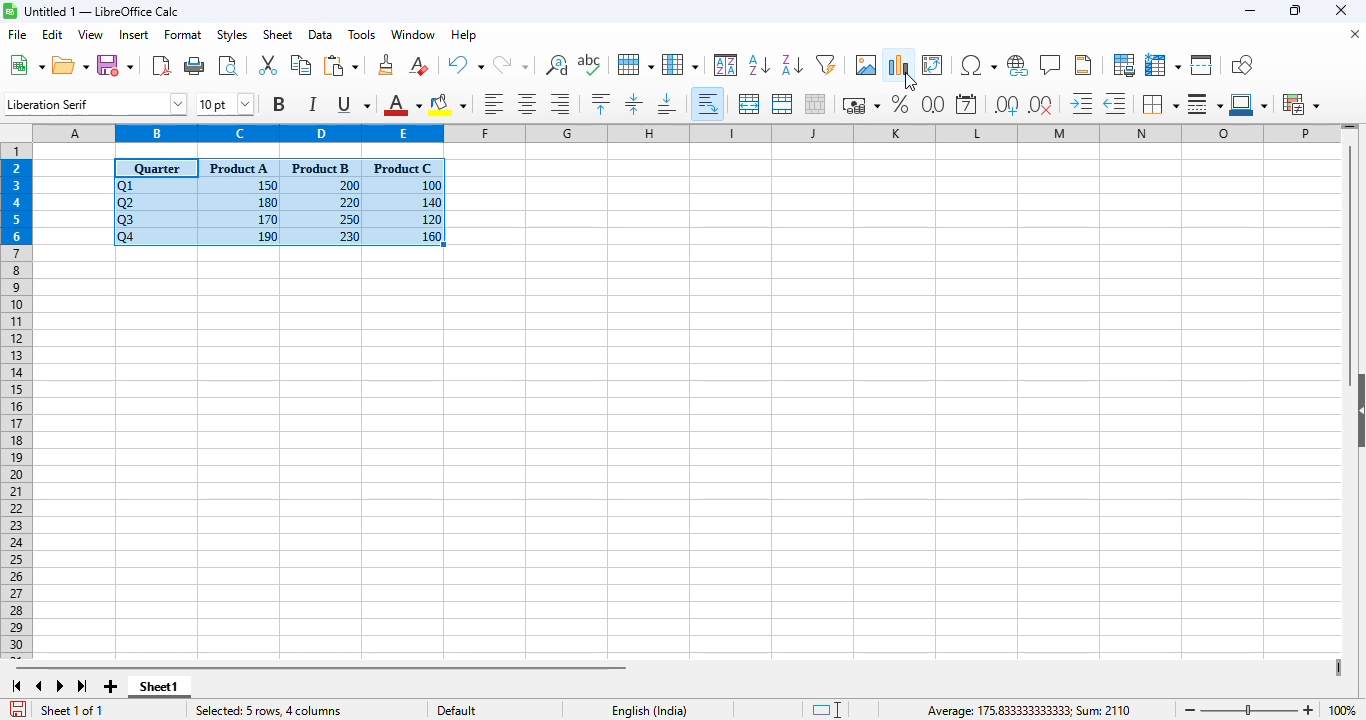 The width and height of the screenshot is (1366, 720). I want to click on horizontal scroll bar, so click(320, 667).